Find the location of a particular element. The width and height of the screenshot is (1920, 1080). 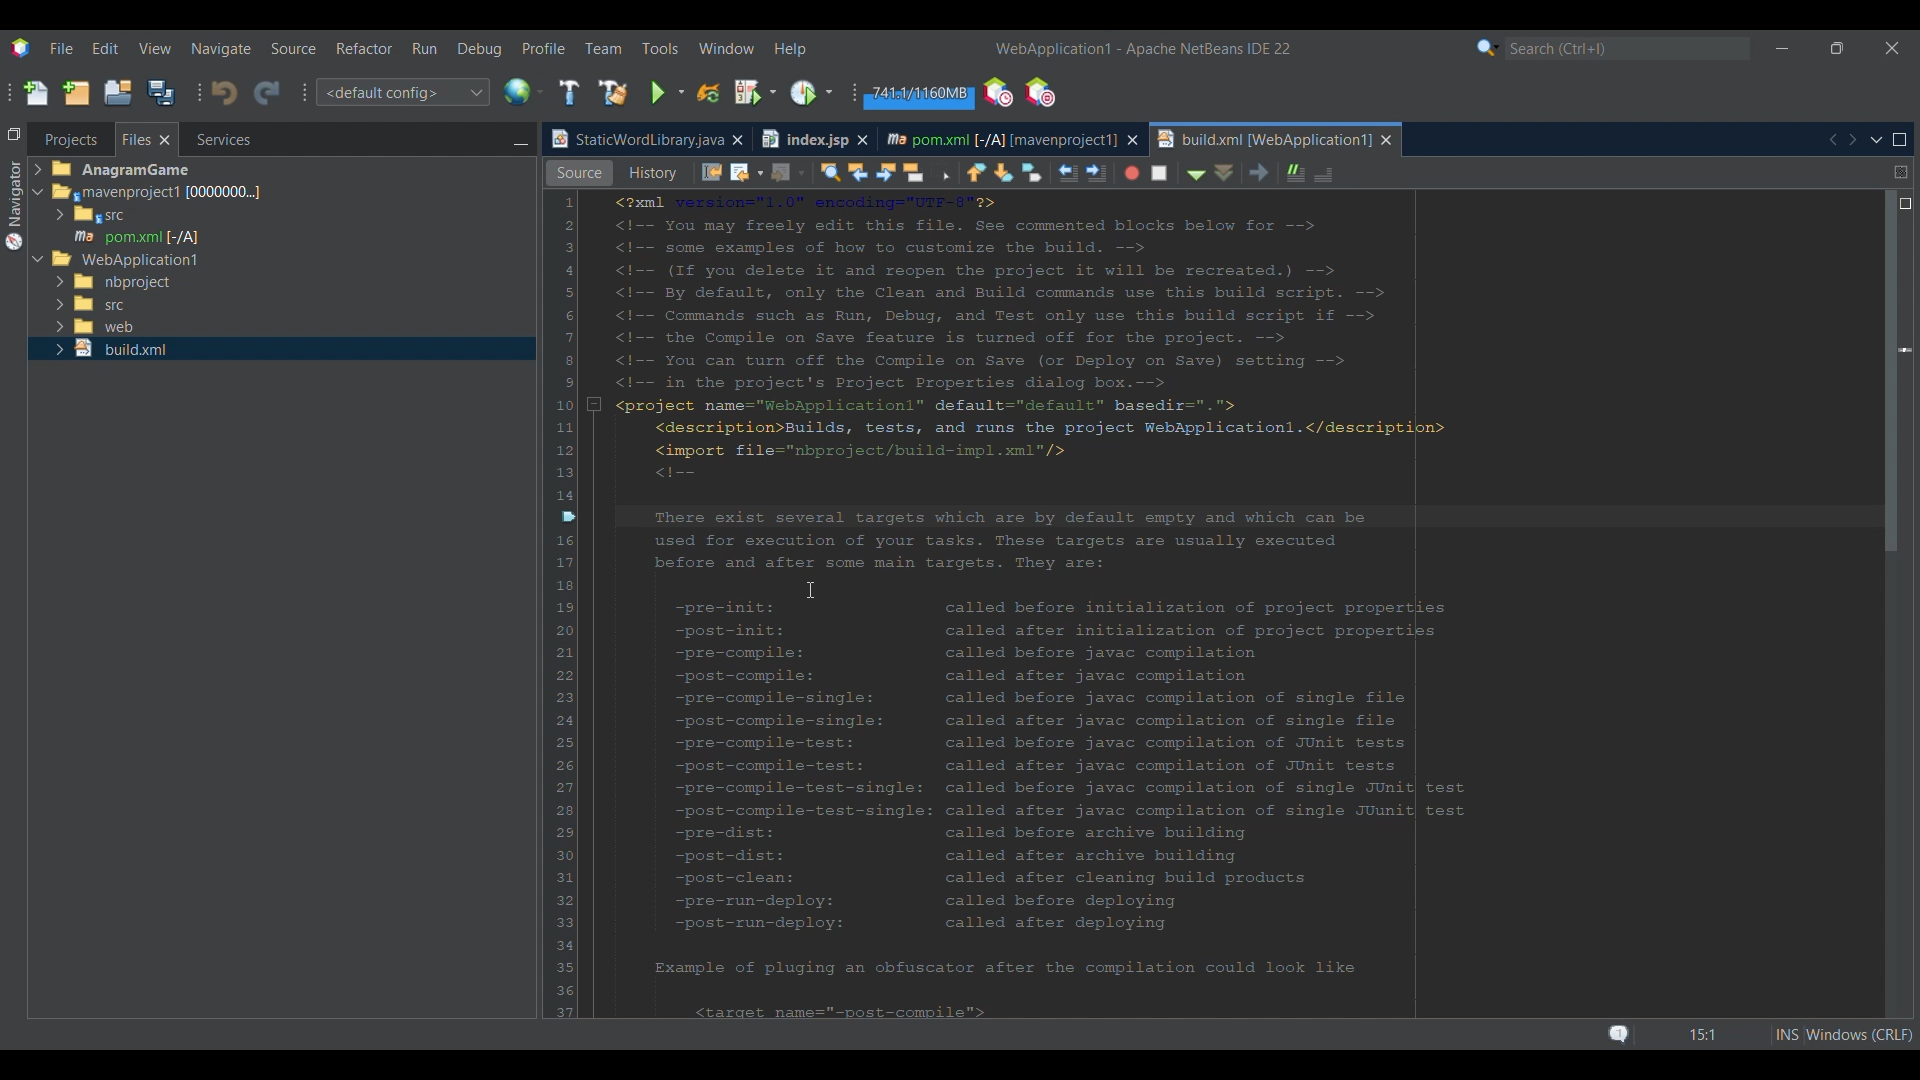

Cursor right clicking is located at coordinates (571, 531).